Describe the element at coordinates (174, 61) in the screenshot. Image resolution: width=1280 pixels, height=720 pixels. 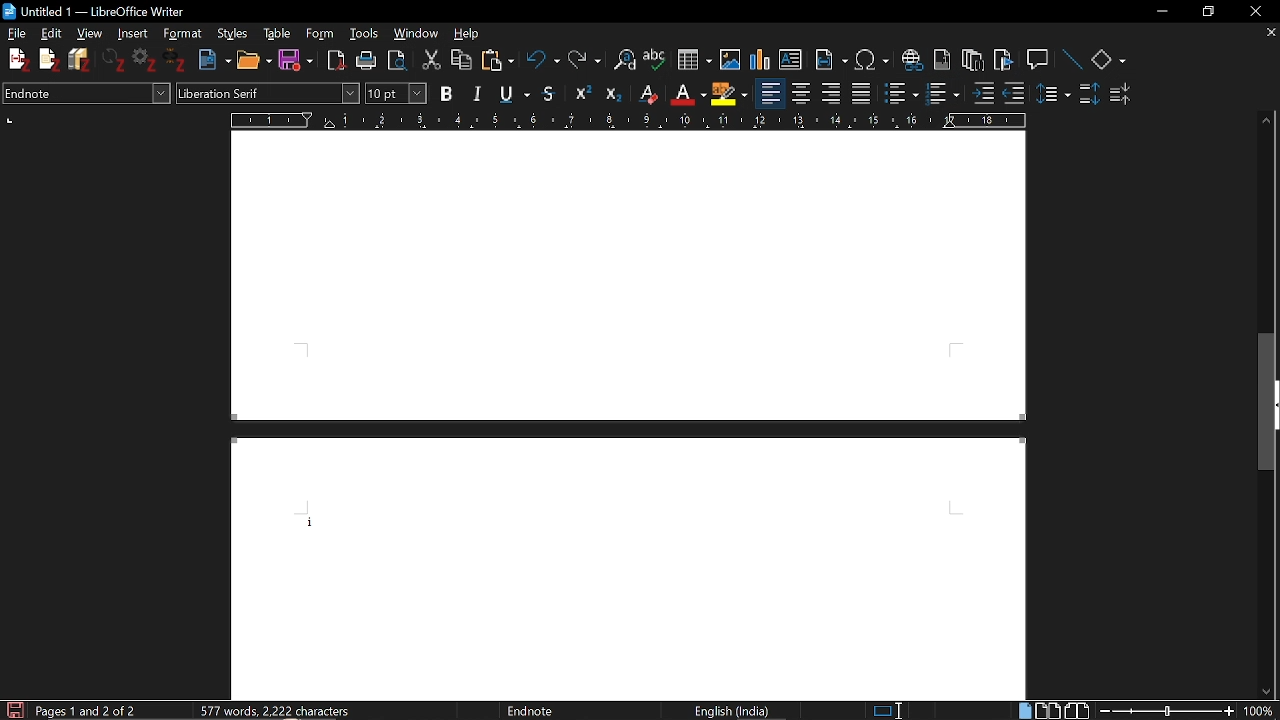
I see `Unlink document` at that location.